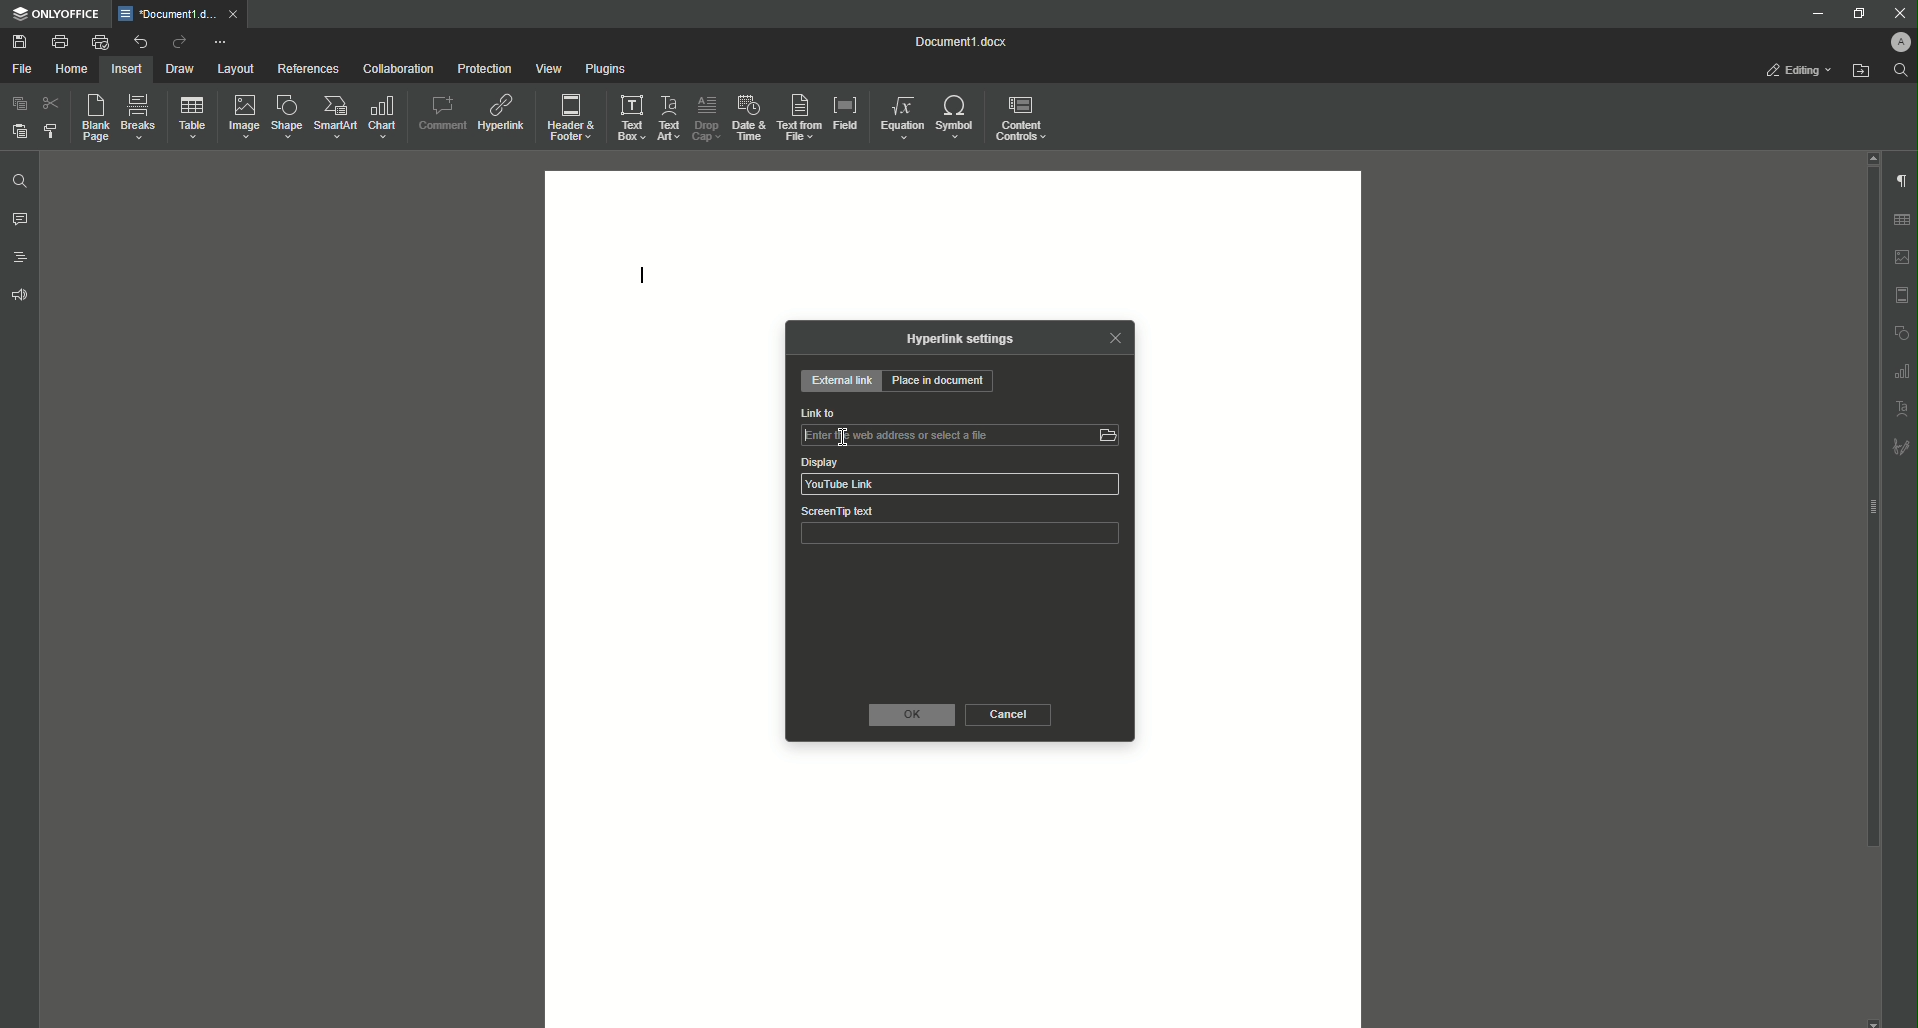 This screenshot has height=1028, width=1918. What do you see at coordinates (965, 435) in the screenshot?
I see `Link to` at bounding box center [965, 435].